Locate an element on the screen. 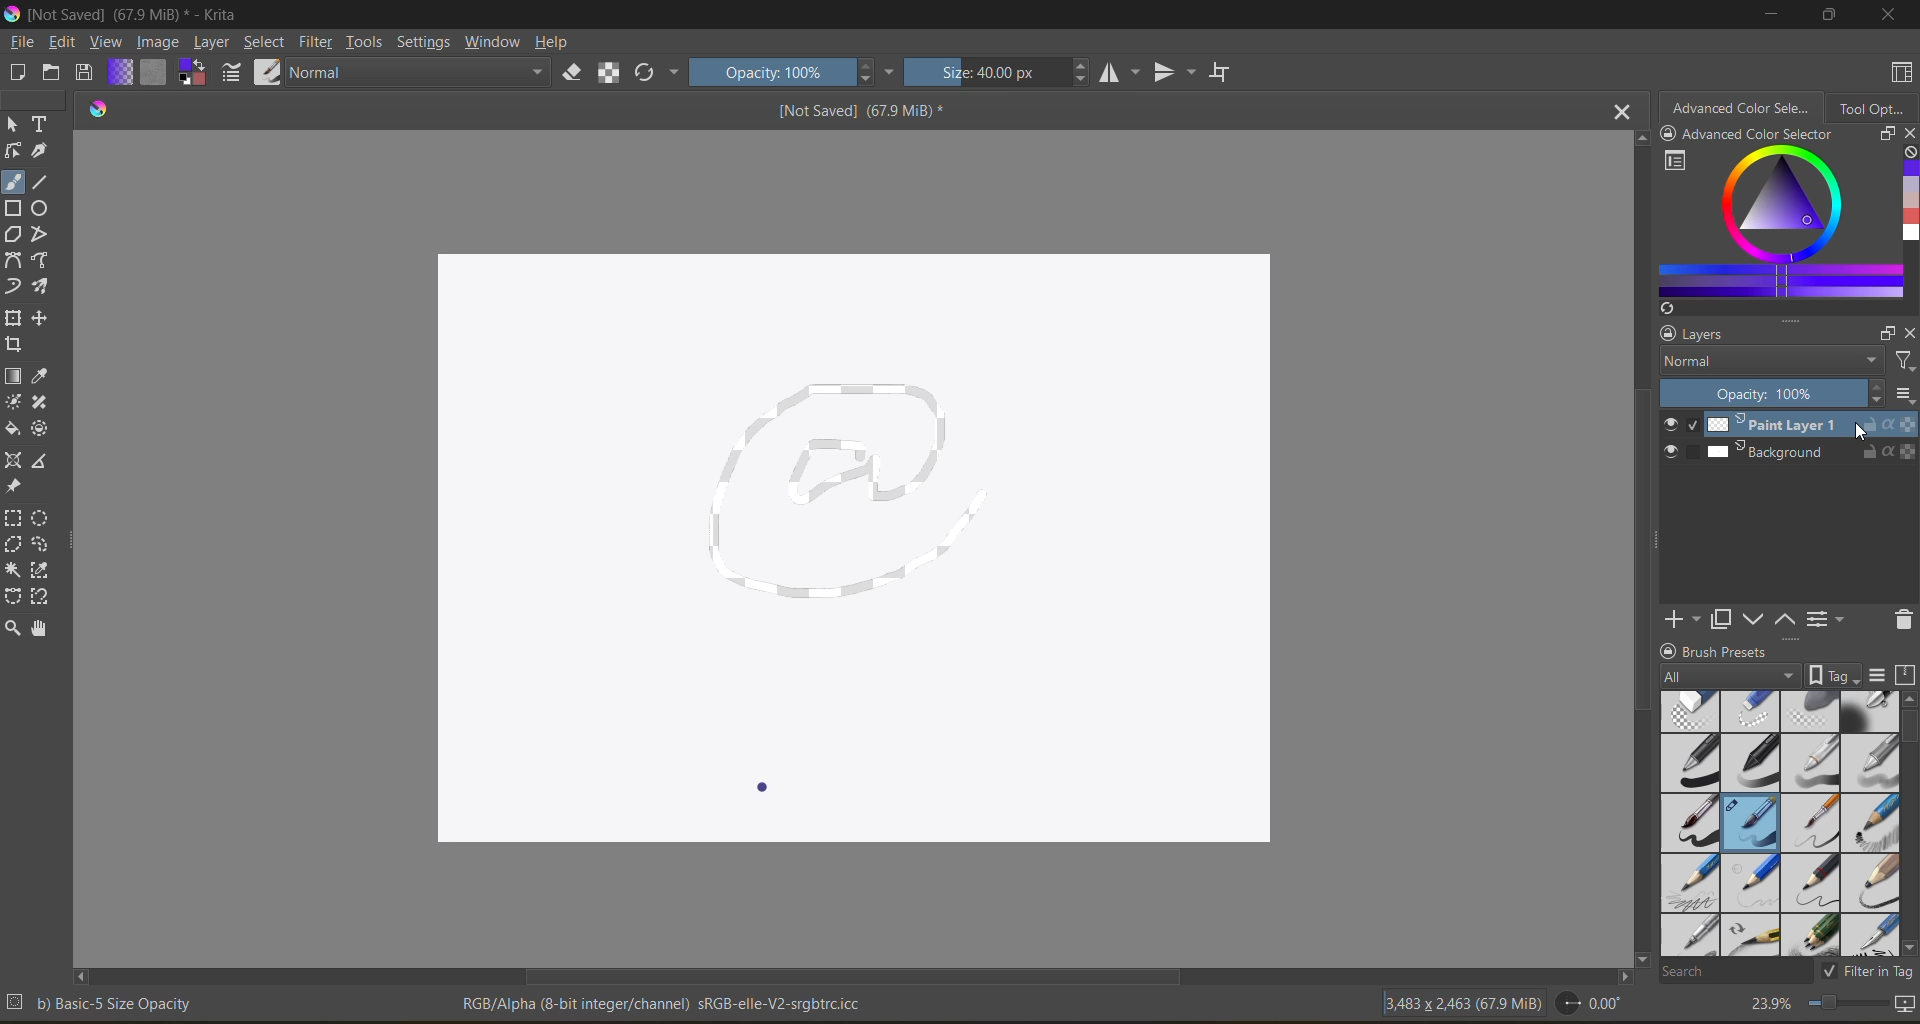 This screenshot has width=1920, height=1024. create is located at coordinates (1683, 620).